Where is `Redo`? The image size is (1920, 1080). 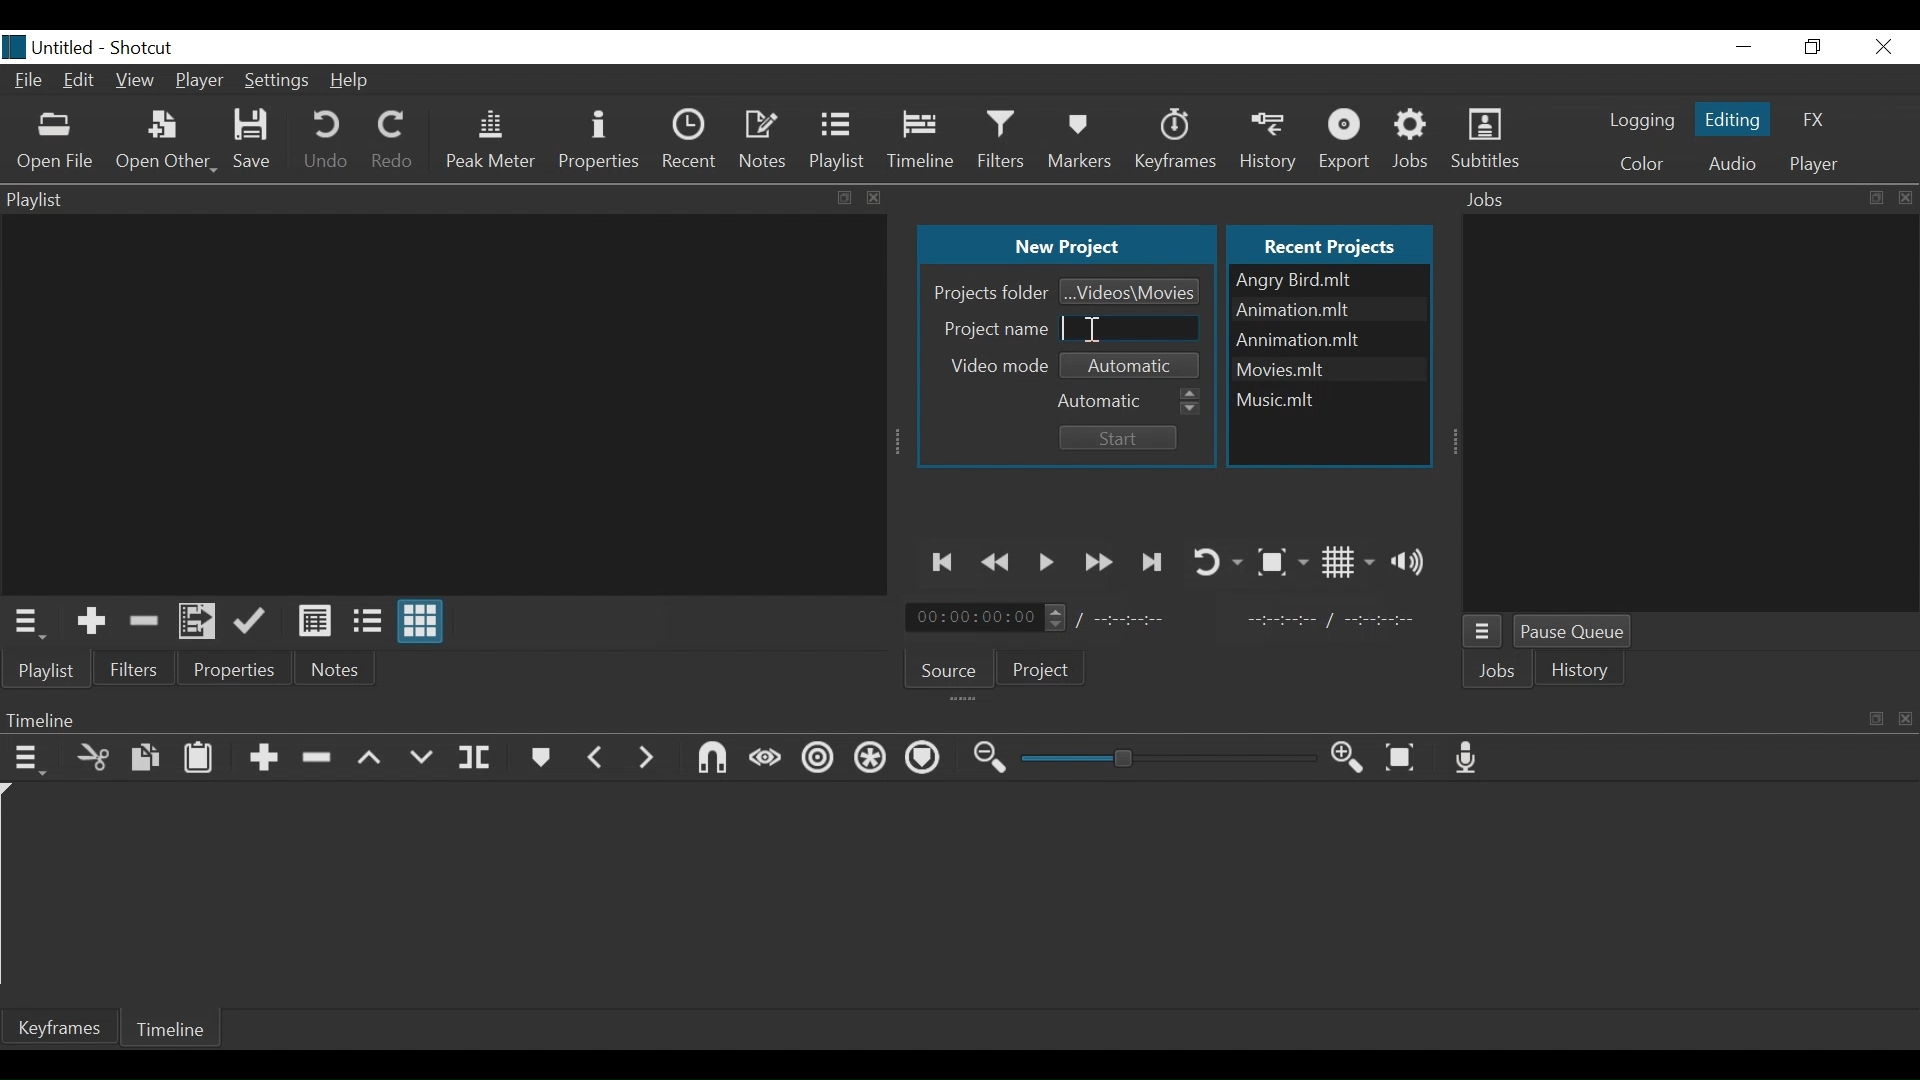
Redo is located at coordinates (392, 143).